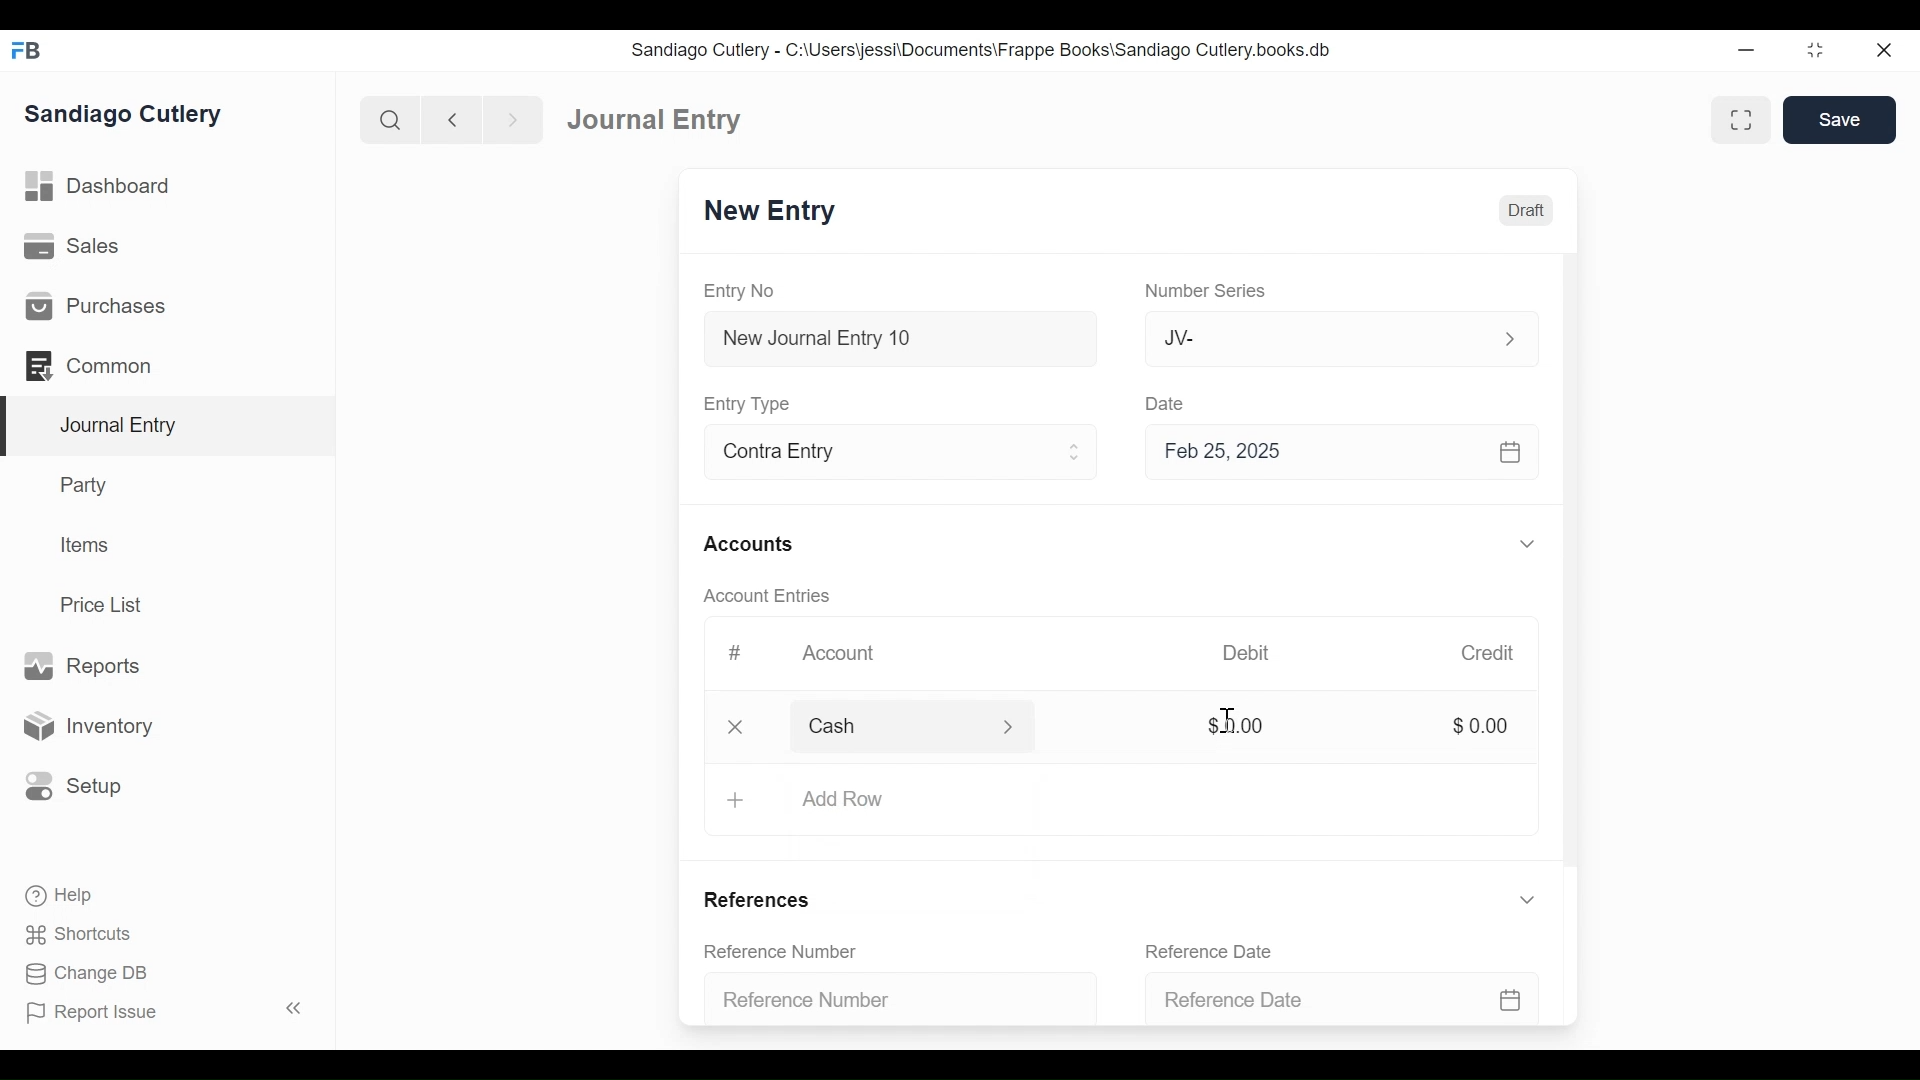 This screenshot has height=1080, width=1920. I want to click on Close, so click(736, 727).